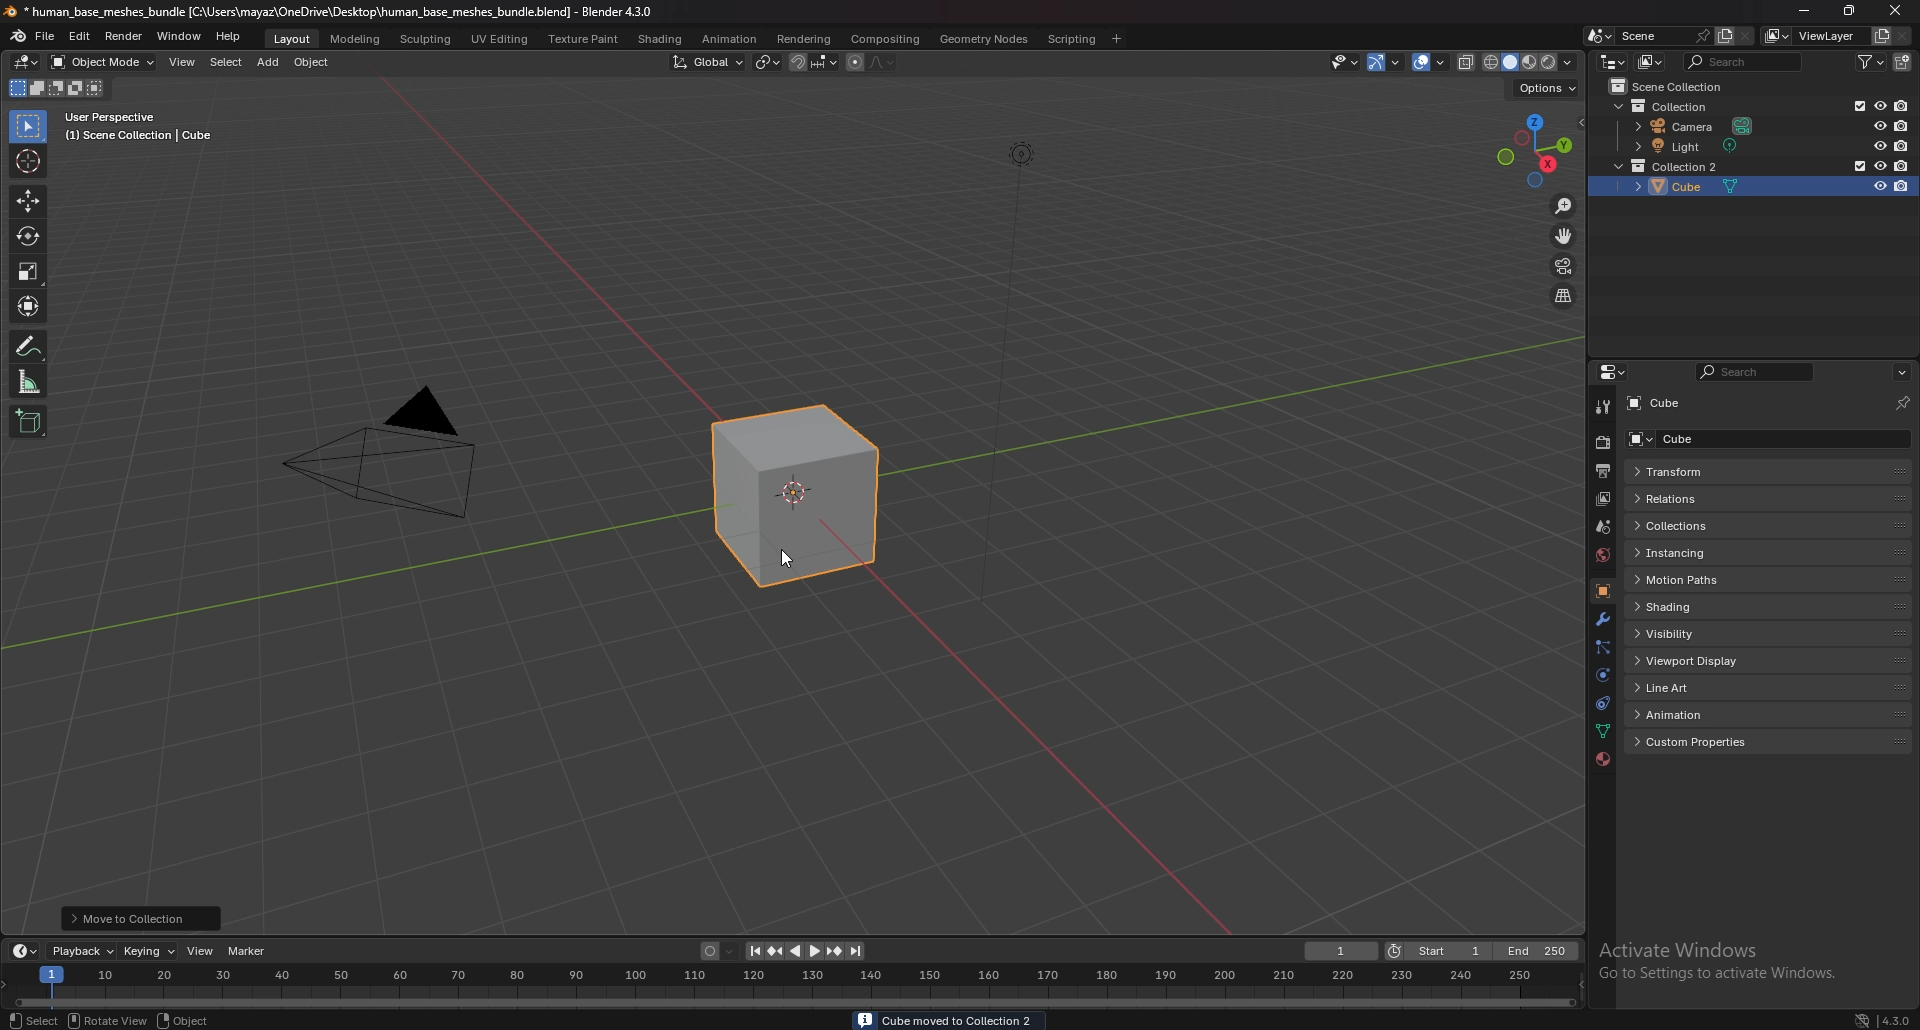  Describe the element at coordinates (1603, 758) in the screenshot. I see `material` at that location.